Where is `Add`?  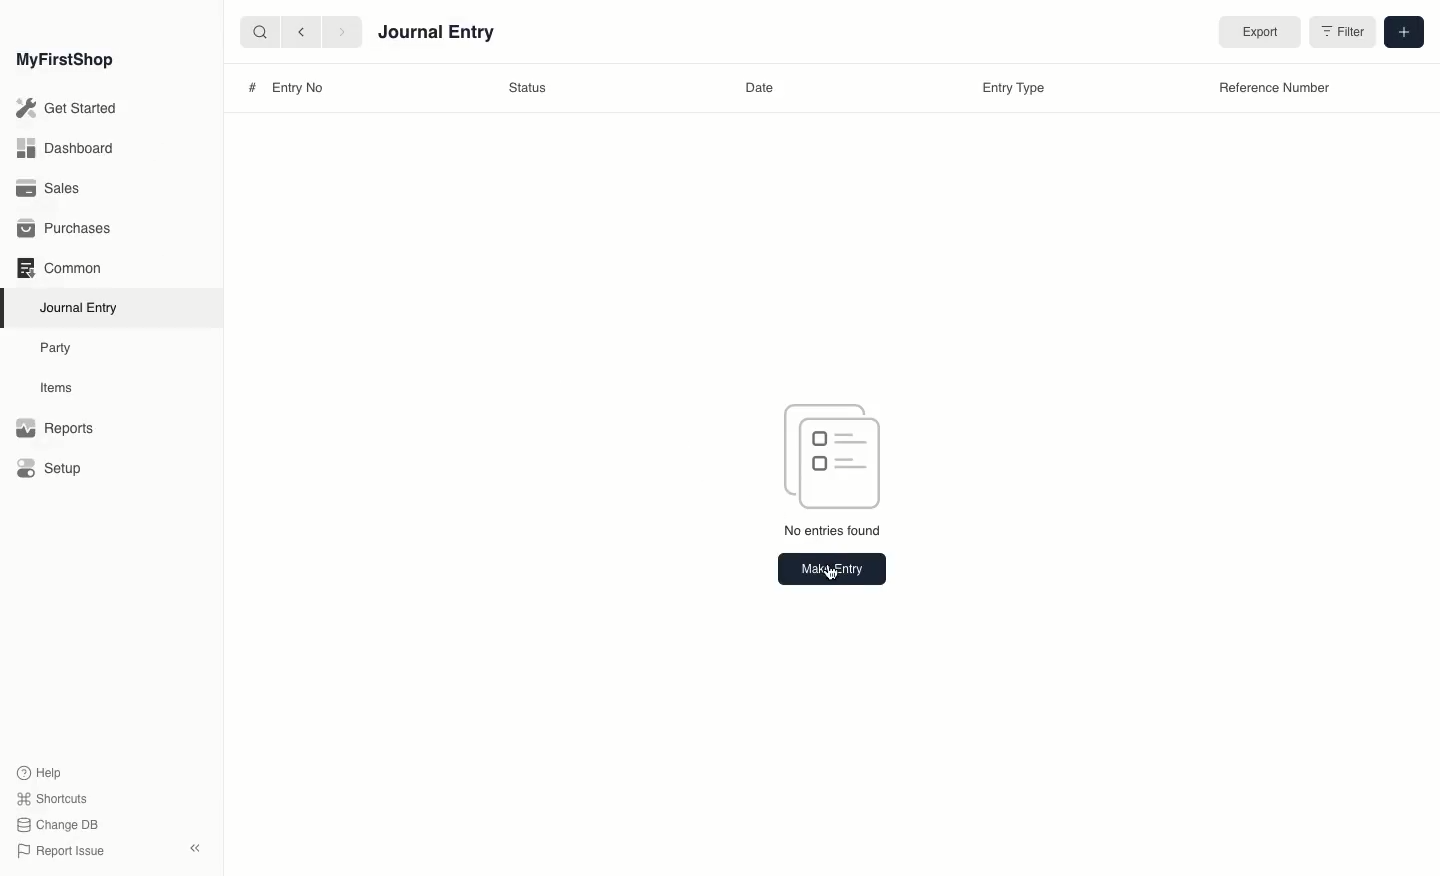
Add is located at coordinates (1403, 33).